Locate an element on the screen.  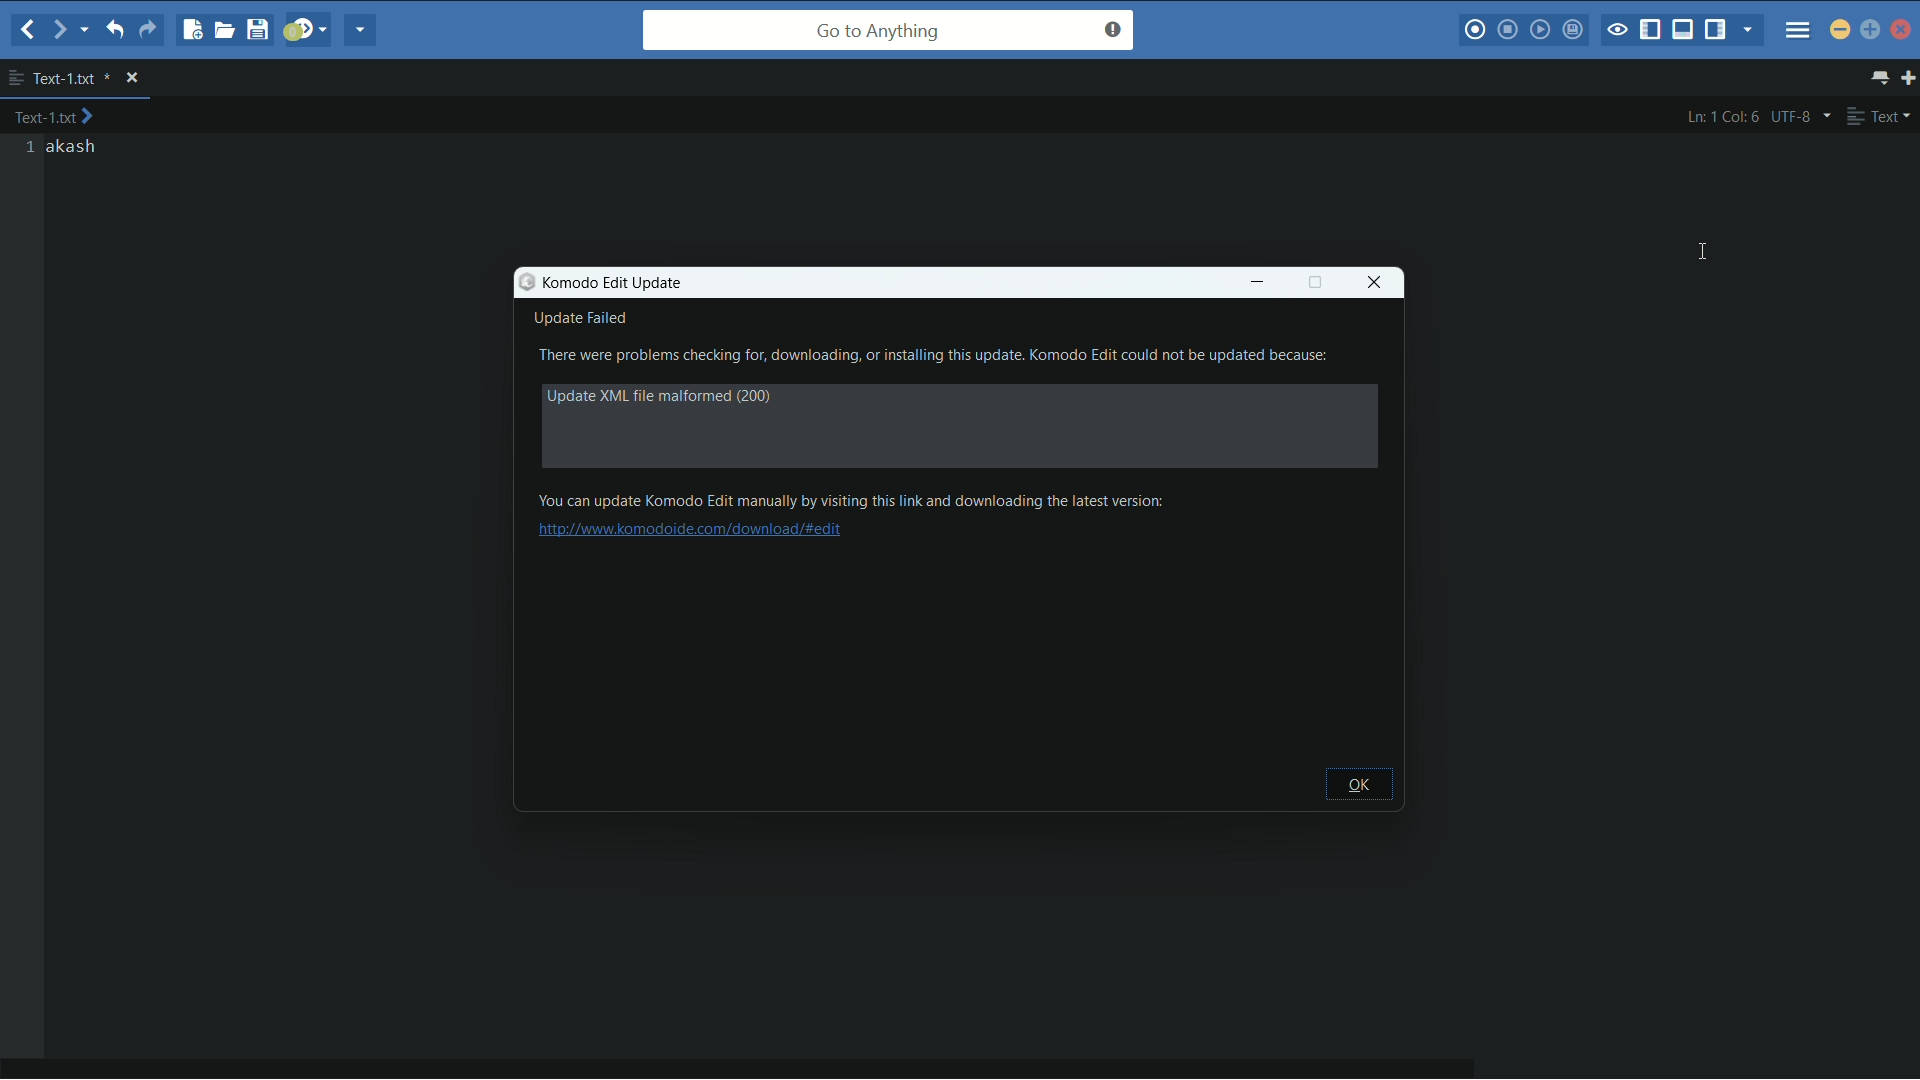
record macro is located at coordinates (1477, 29).